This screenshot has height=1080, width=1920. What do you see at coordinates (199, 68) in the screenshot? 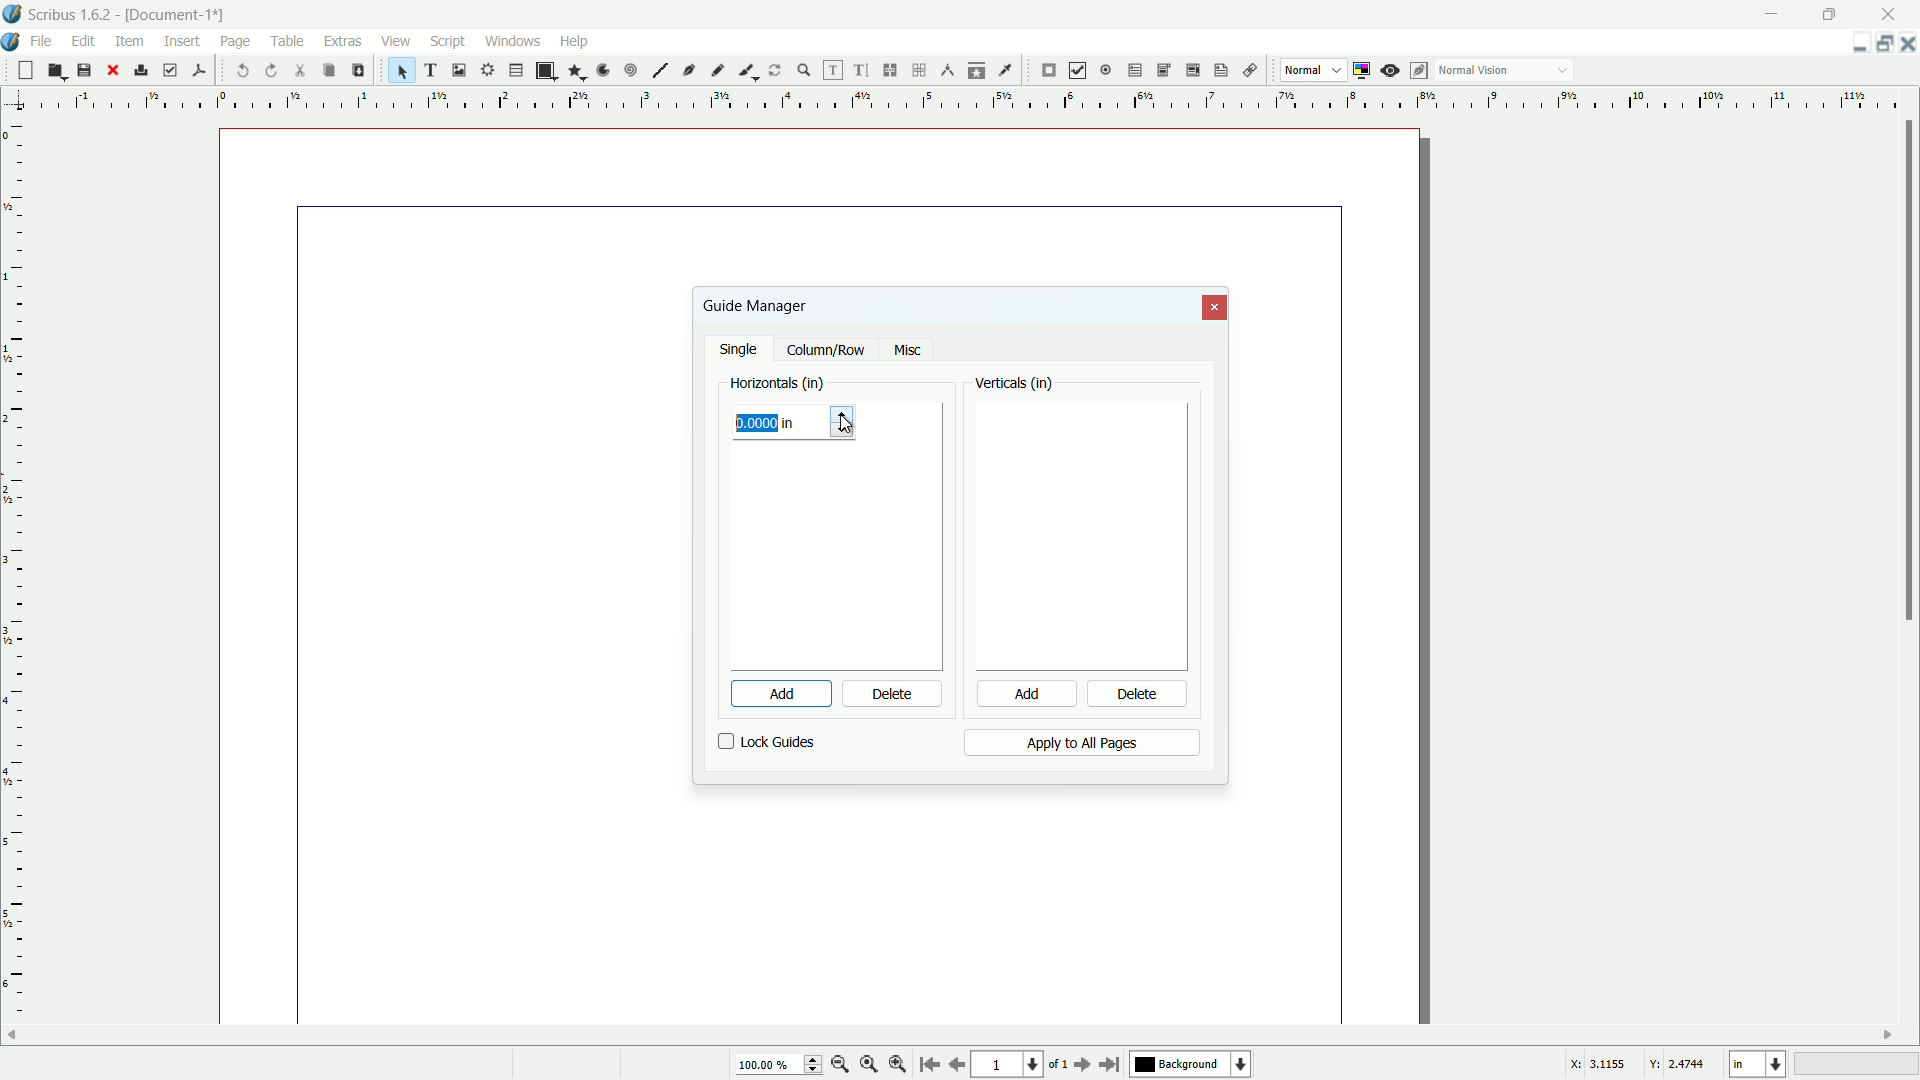
I see `save as pdf` at bounding box center [199, 68].